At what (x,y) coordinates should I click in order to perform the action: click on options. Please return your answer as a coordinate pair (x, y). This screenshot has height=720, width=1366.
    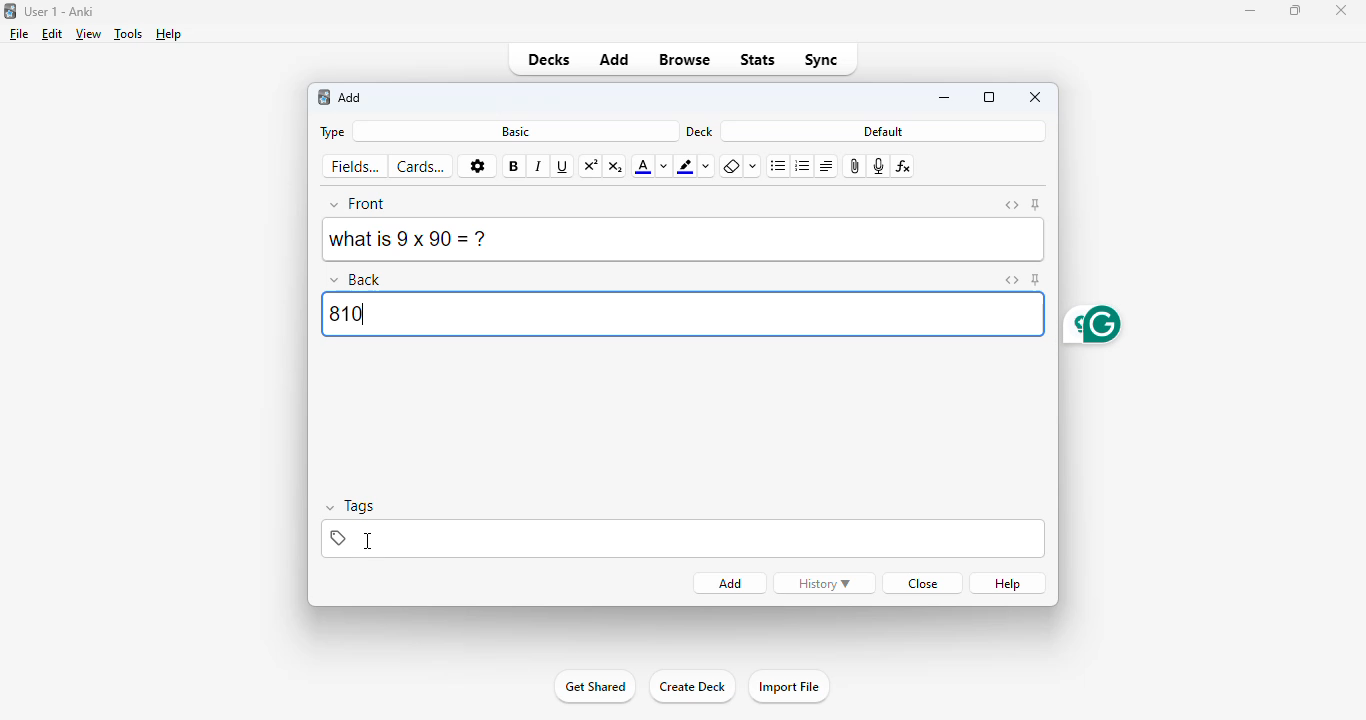
    Looking at the image, I should click on (477, 167).